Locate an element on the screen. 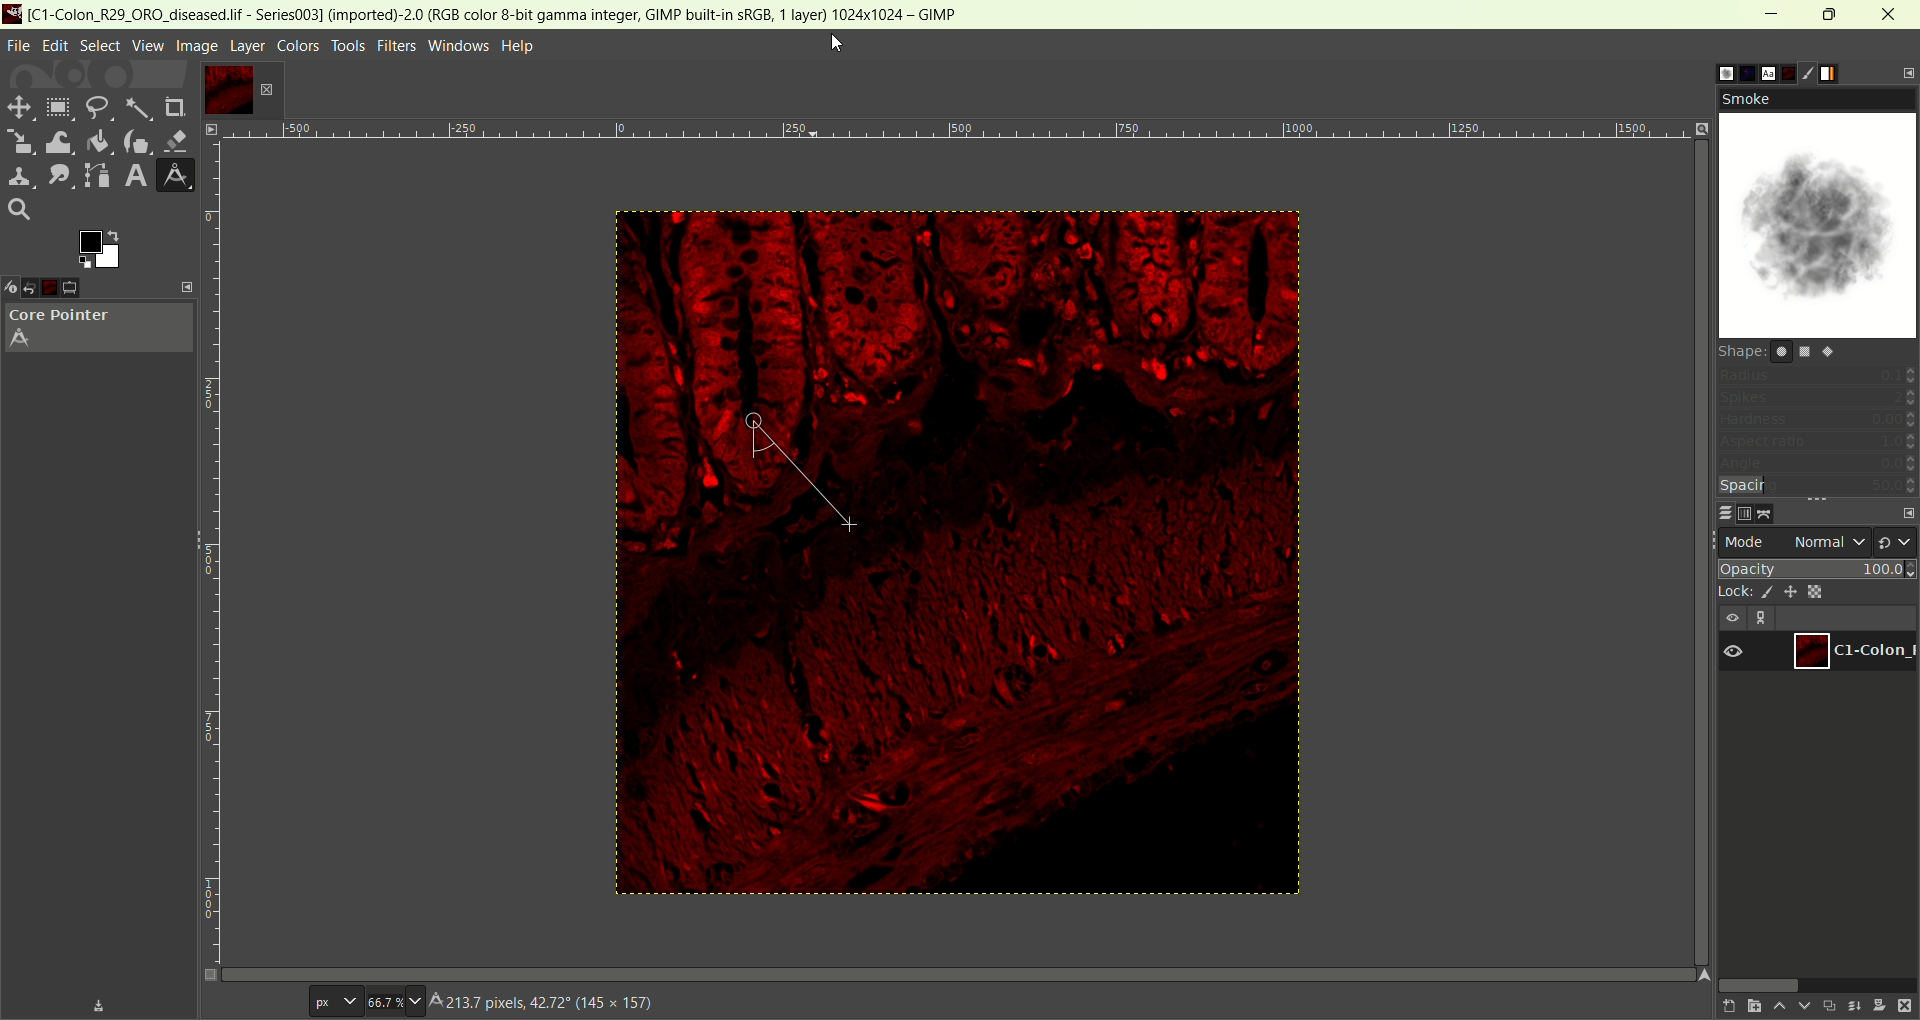 This screenshot has height=1020, width=1920. lower this layer one step is located at coordinates (1804, 1007).